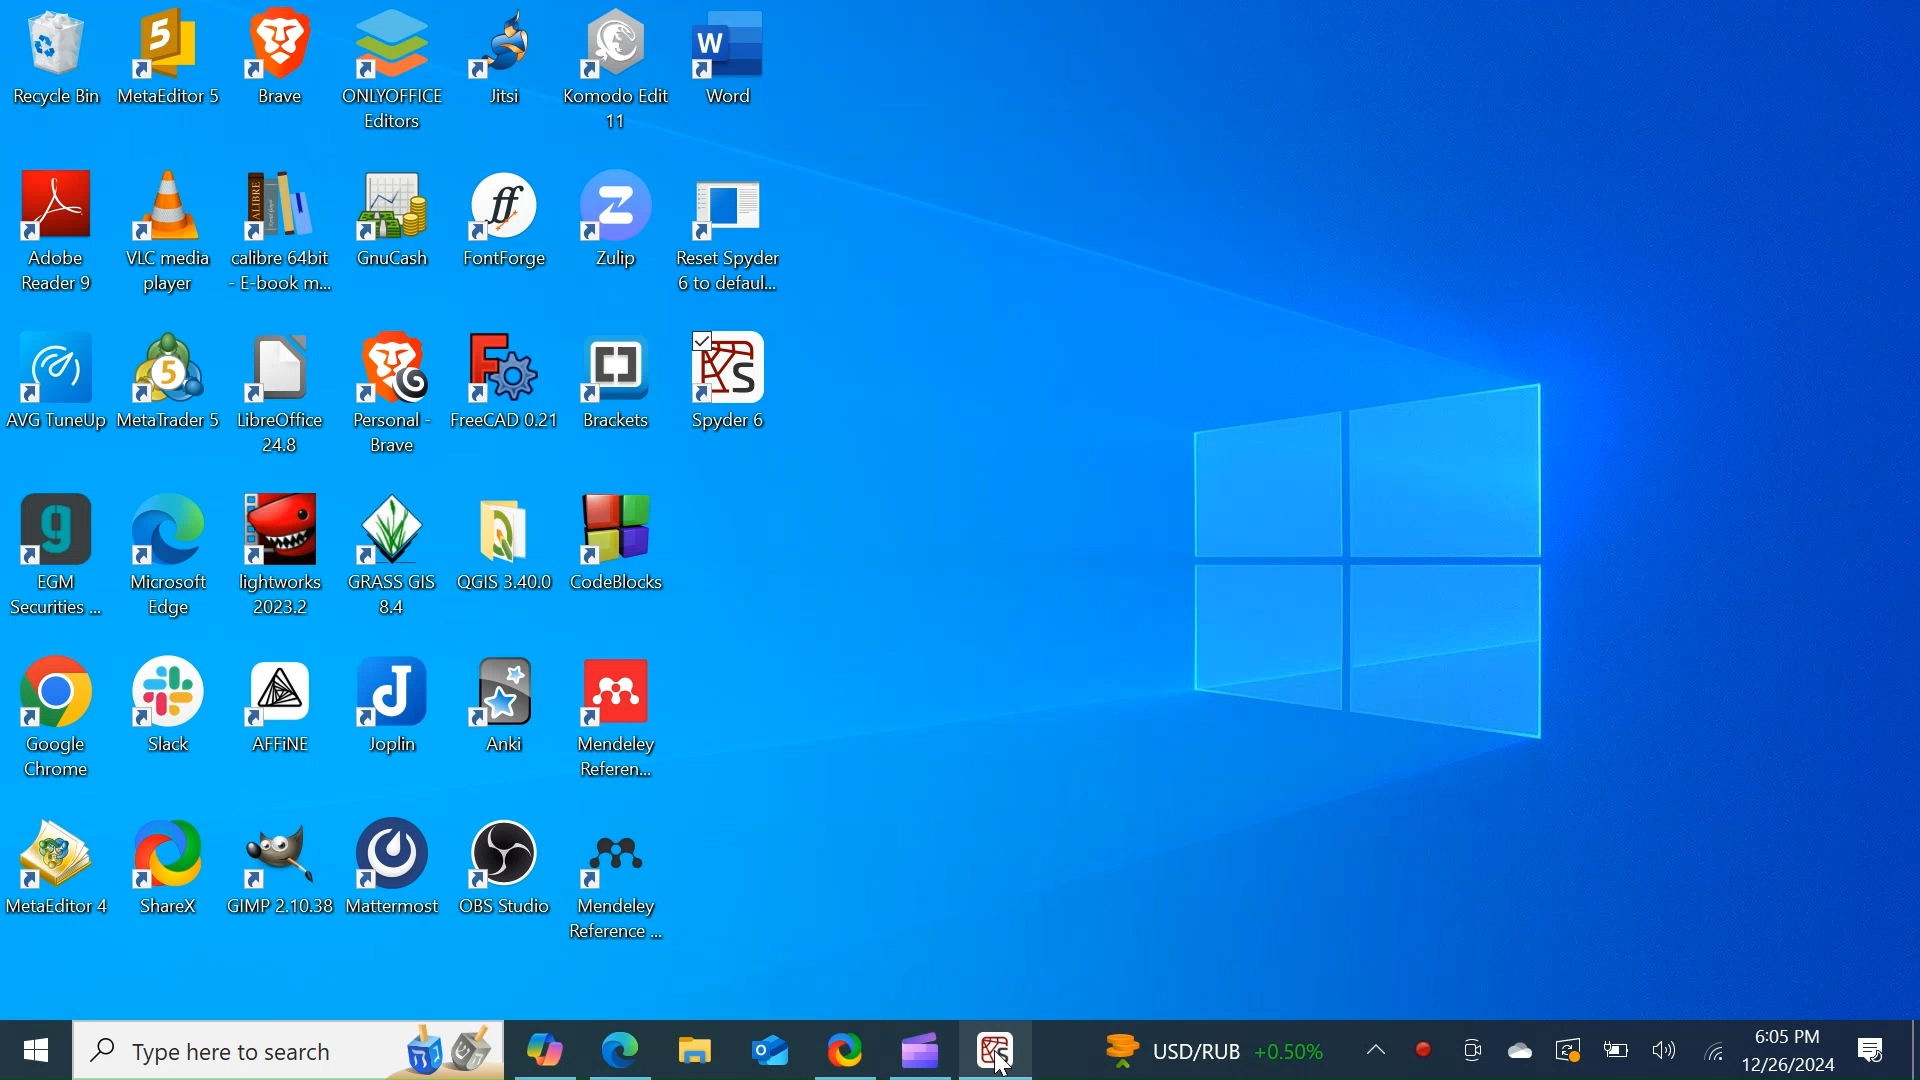 This screenshot has height=1080, width=1920. What do you see at coordinates (1517, 1047) in the screenshot?
I see `OneDrive` at bounding box center [1517, 1047].